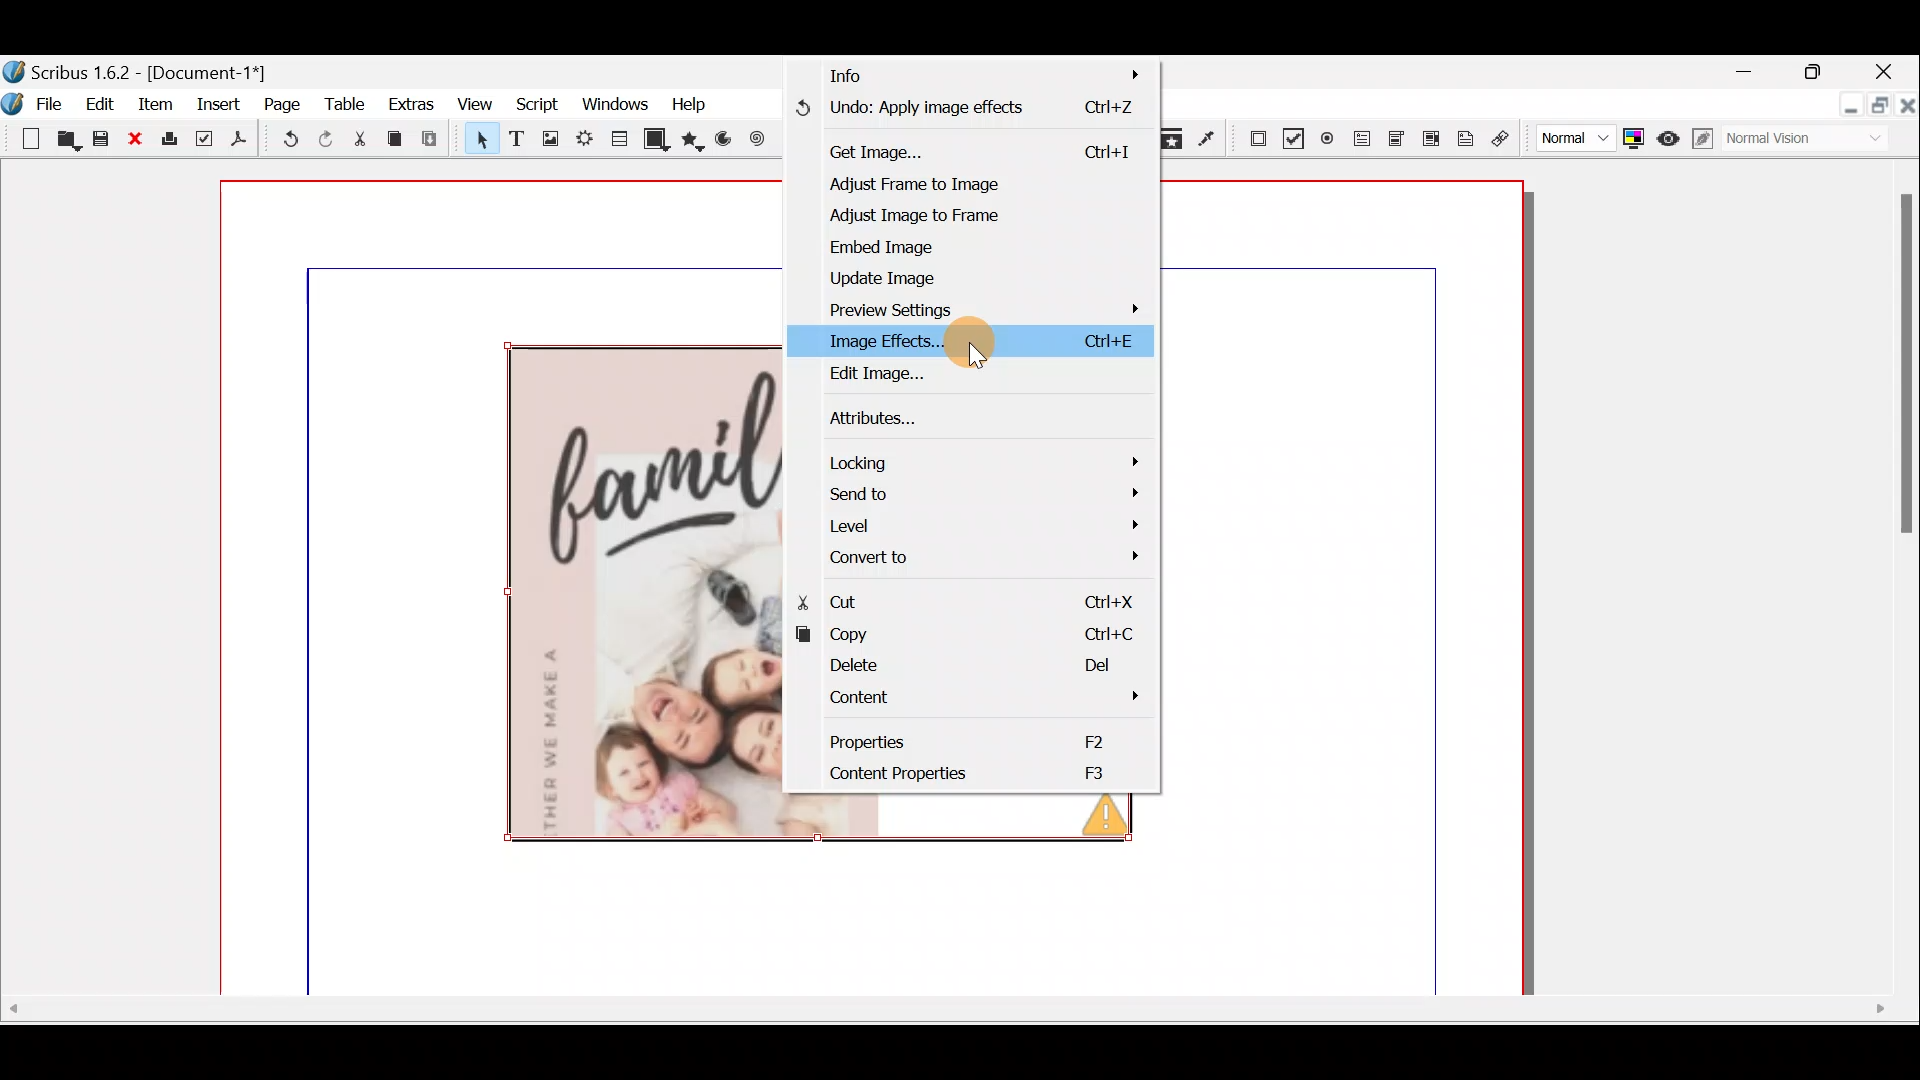 The height and width of the screenshot is (1080, 1920). What do you see at coordinates (878, 339) in the screenshot?
I see `Image effects` at bounding box center [878, 339].